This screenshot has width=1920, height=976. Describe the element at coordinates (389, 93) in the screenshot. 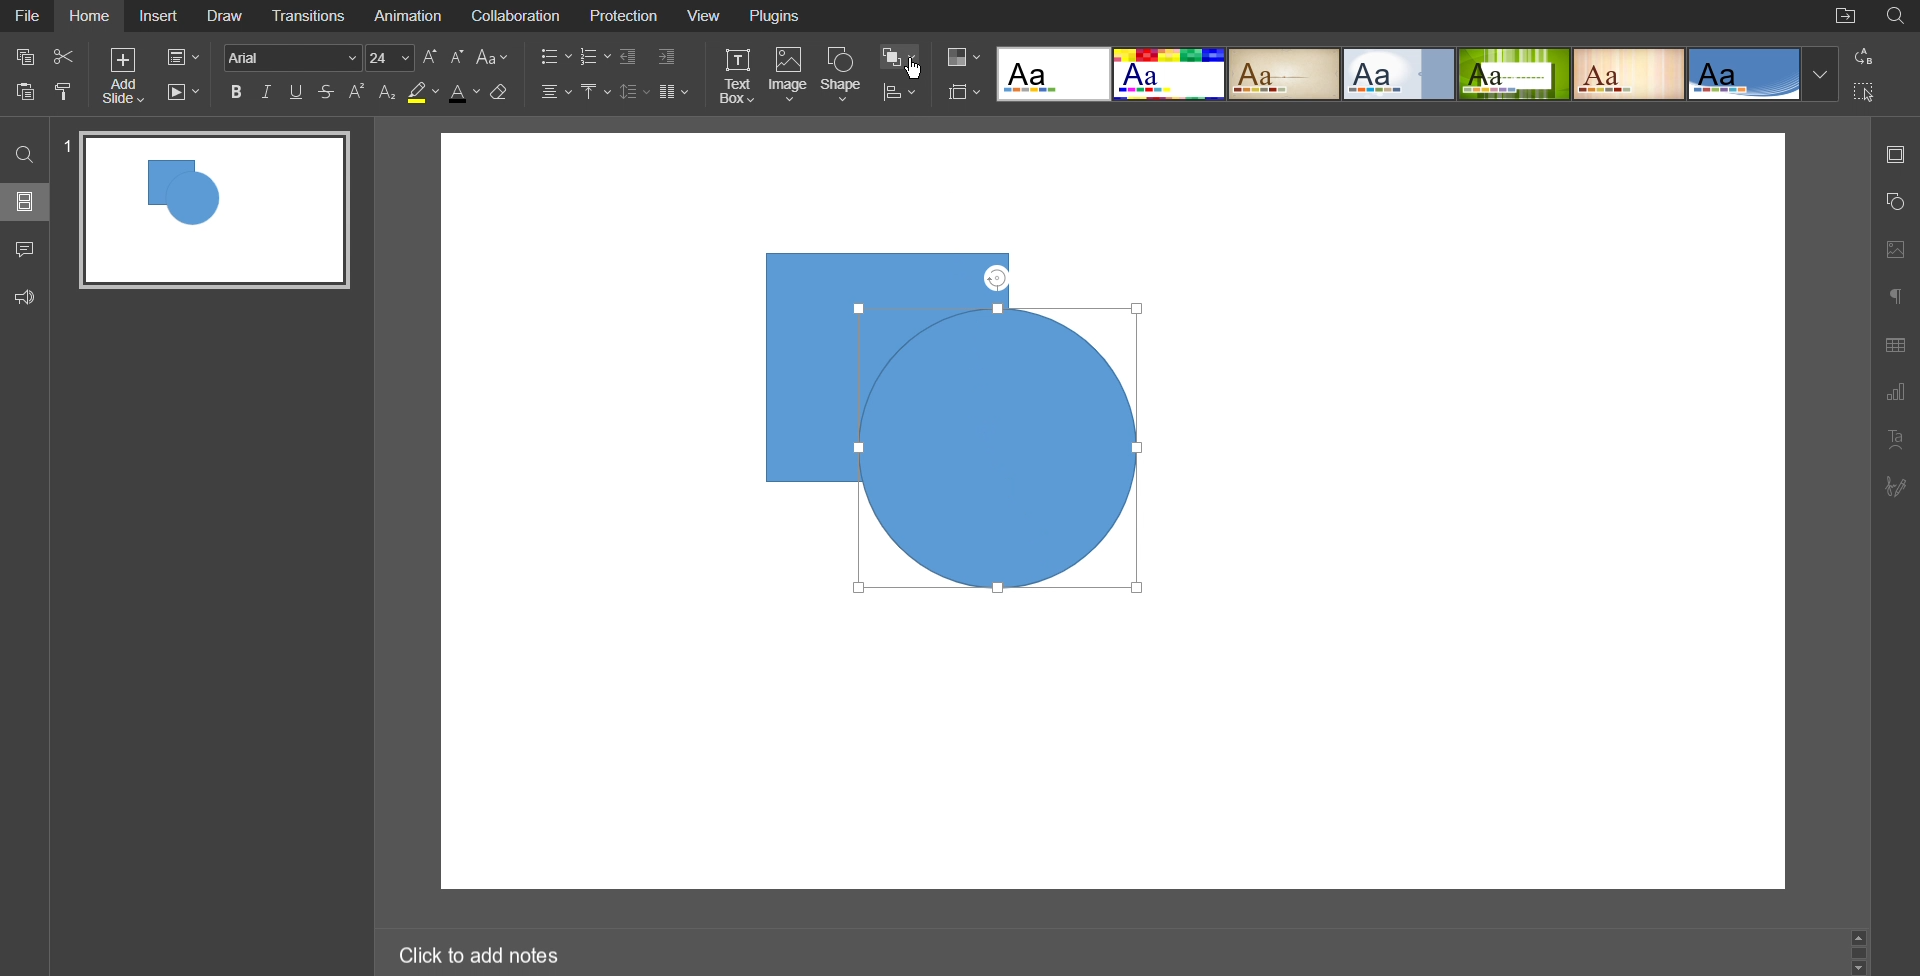

I see `Subscript` at that location.